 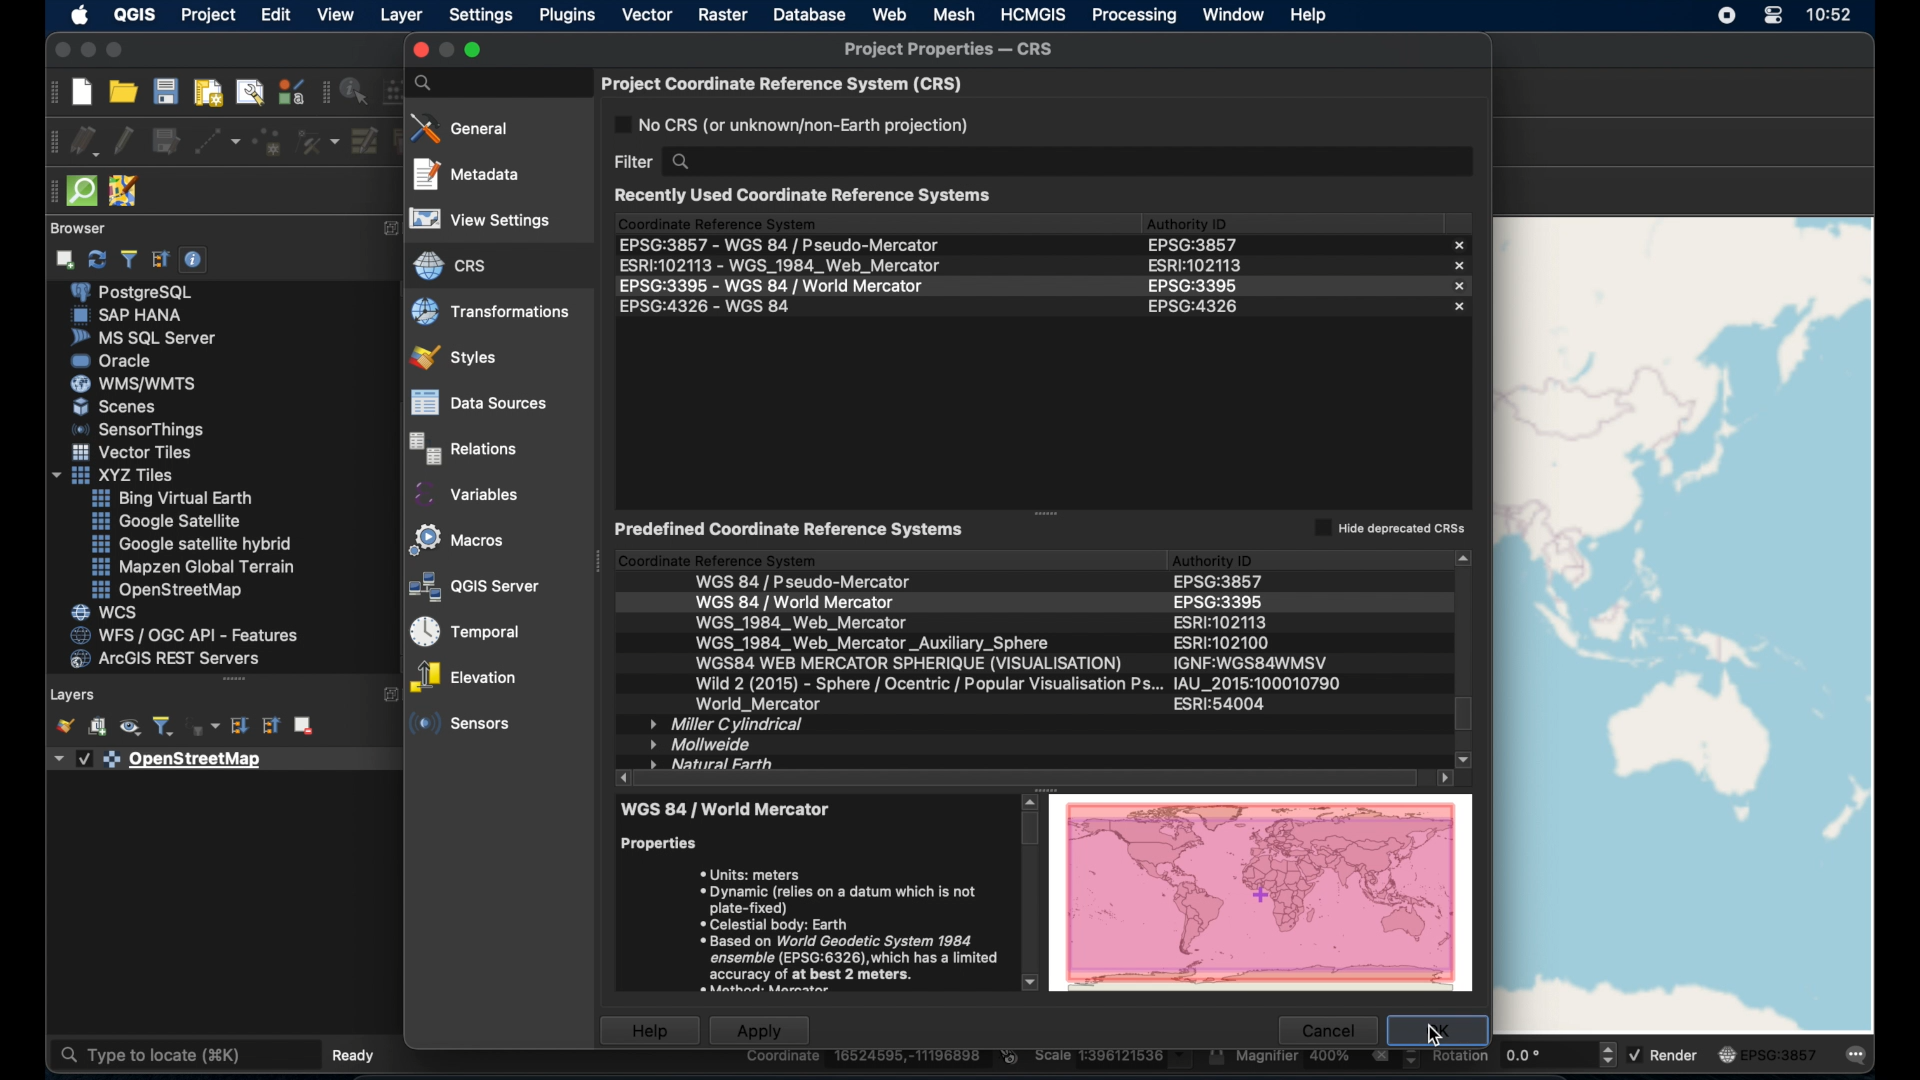 I want to click on refresh, so click(x=97, y=261).